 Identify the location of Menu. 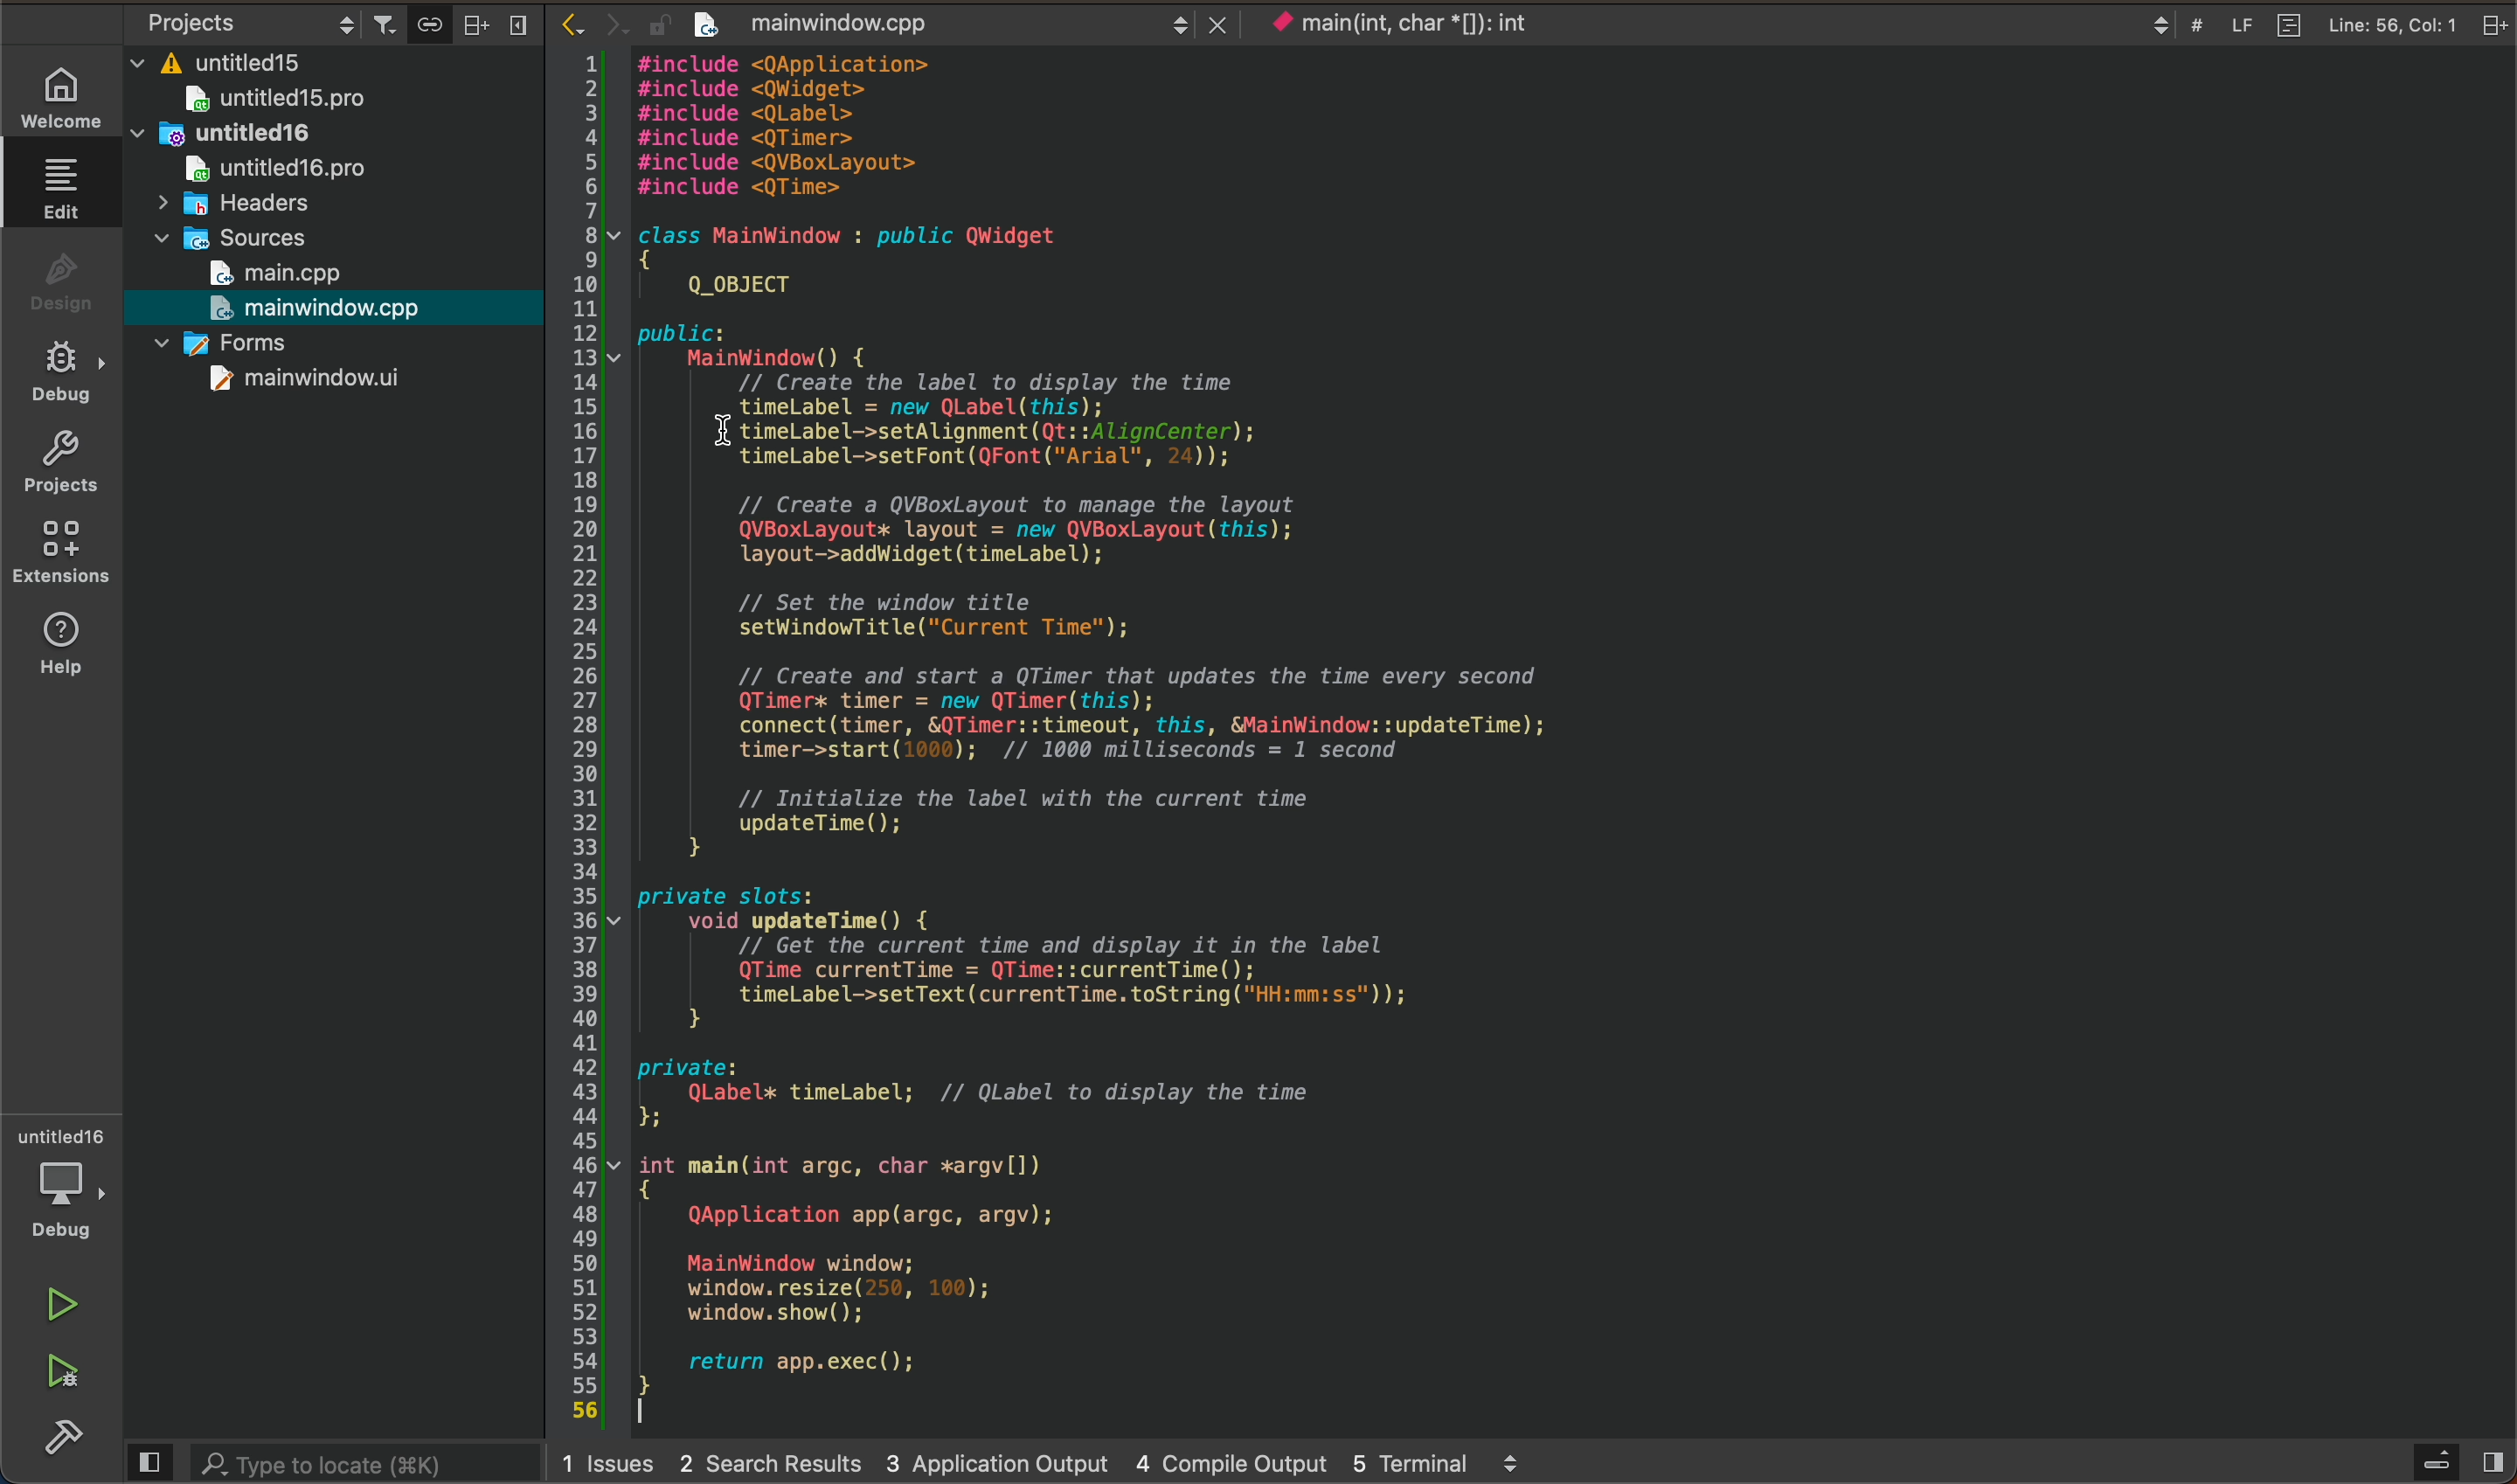
(516, 24).